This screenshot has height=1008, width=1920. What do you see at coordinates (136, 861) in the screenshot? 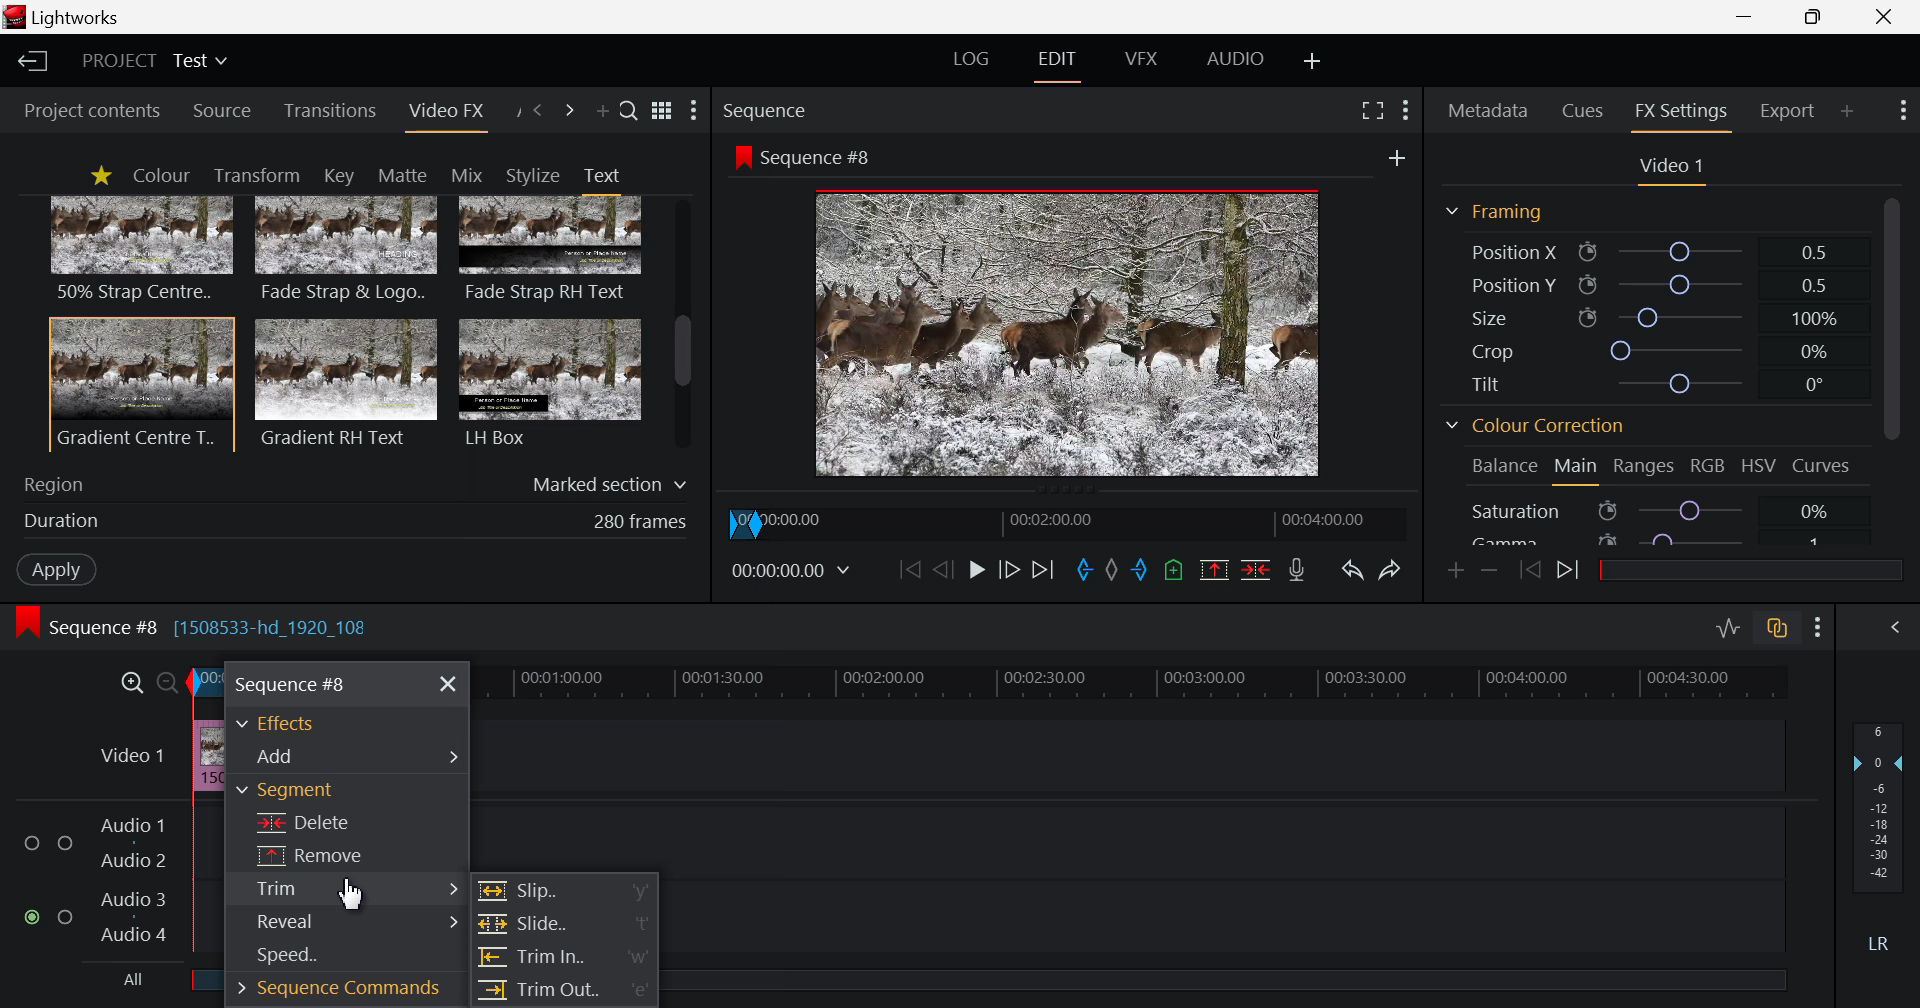
I see `audio 2` at bounding box center [136, 861].